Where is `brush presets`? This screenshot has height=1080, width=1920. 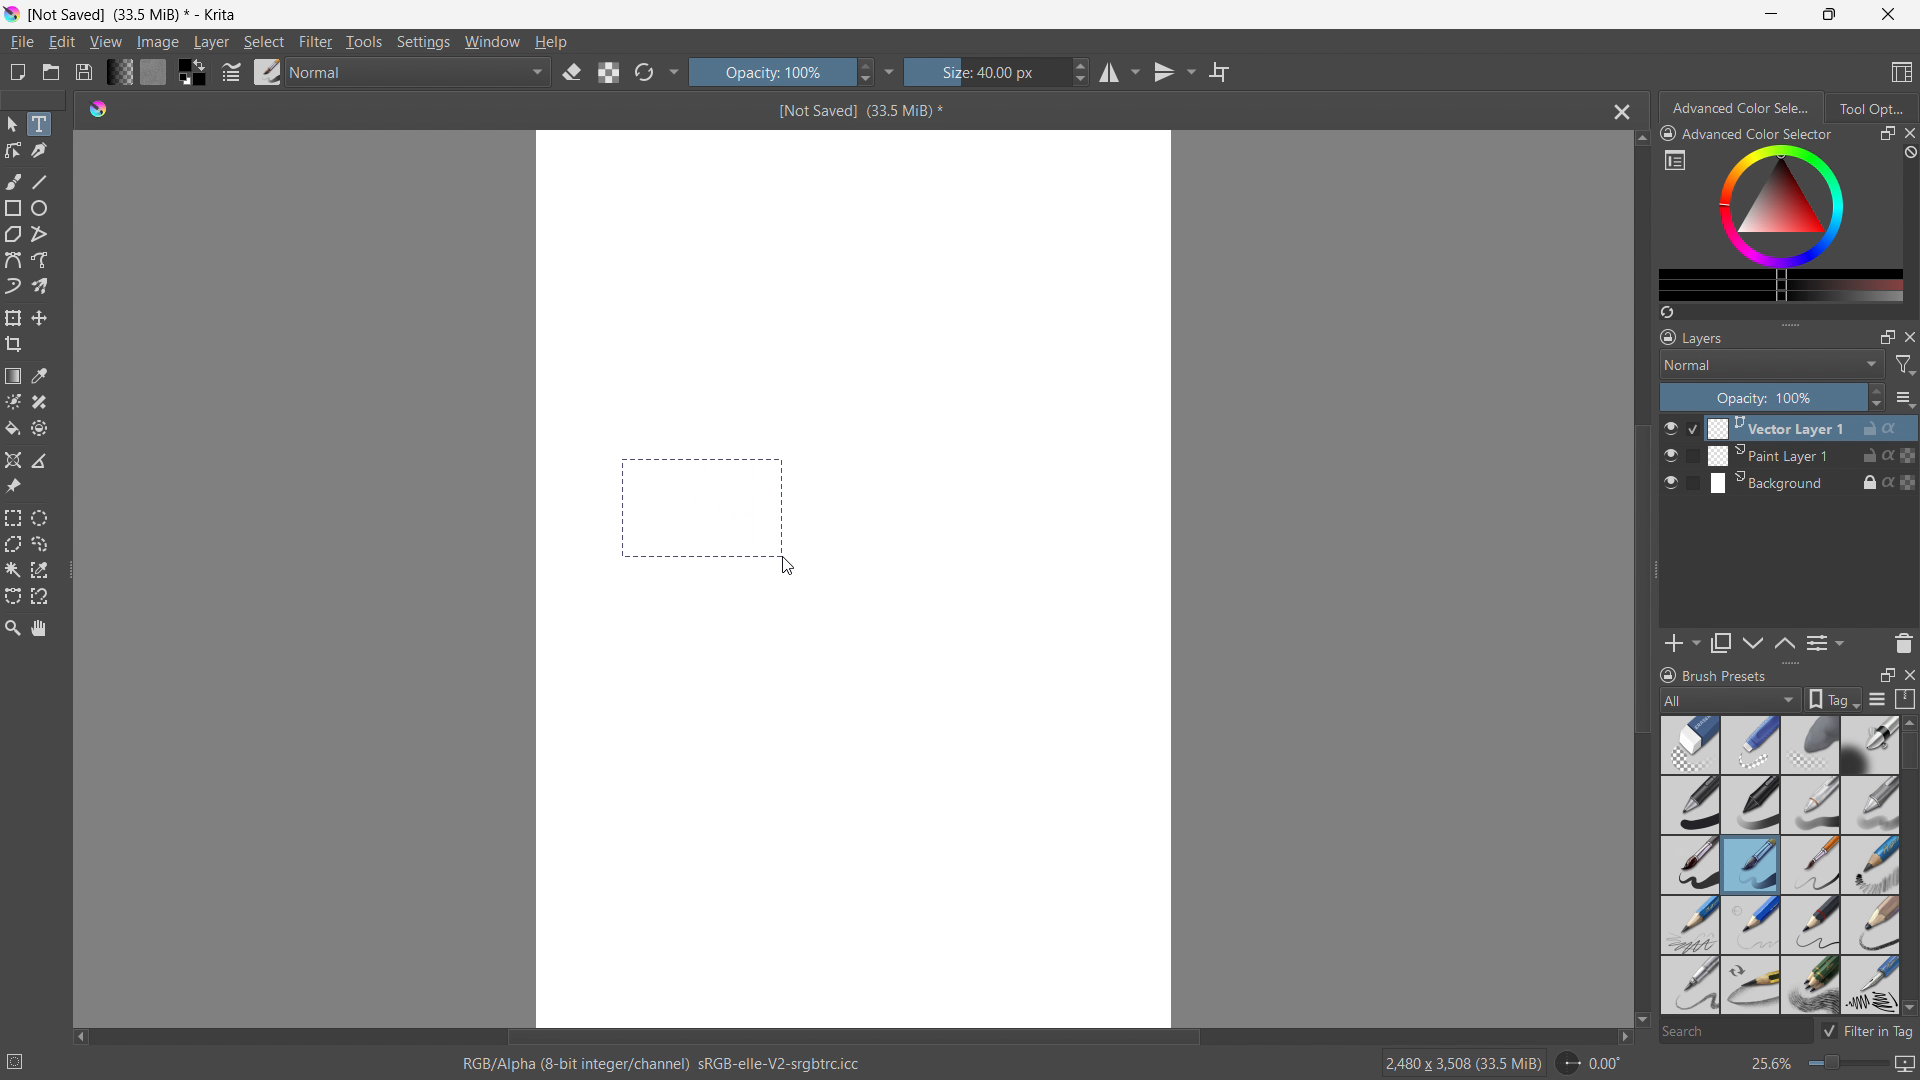 brush presets is located at coordinates (268, 71).